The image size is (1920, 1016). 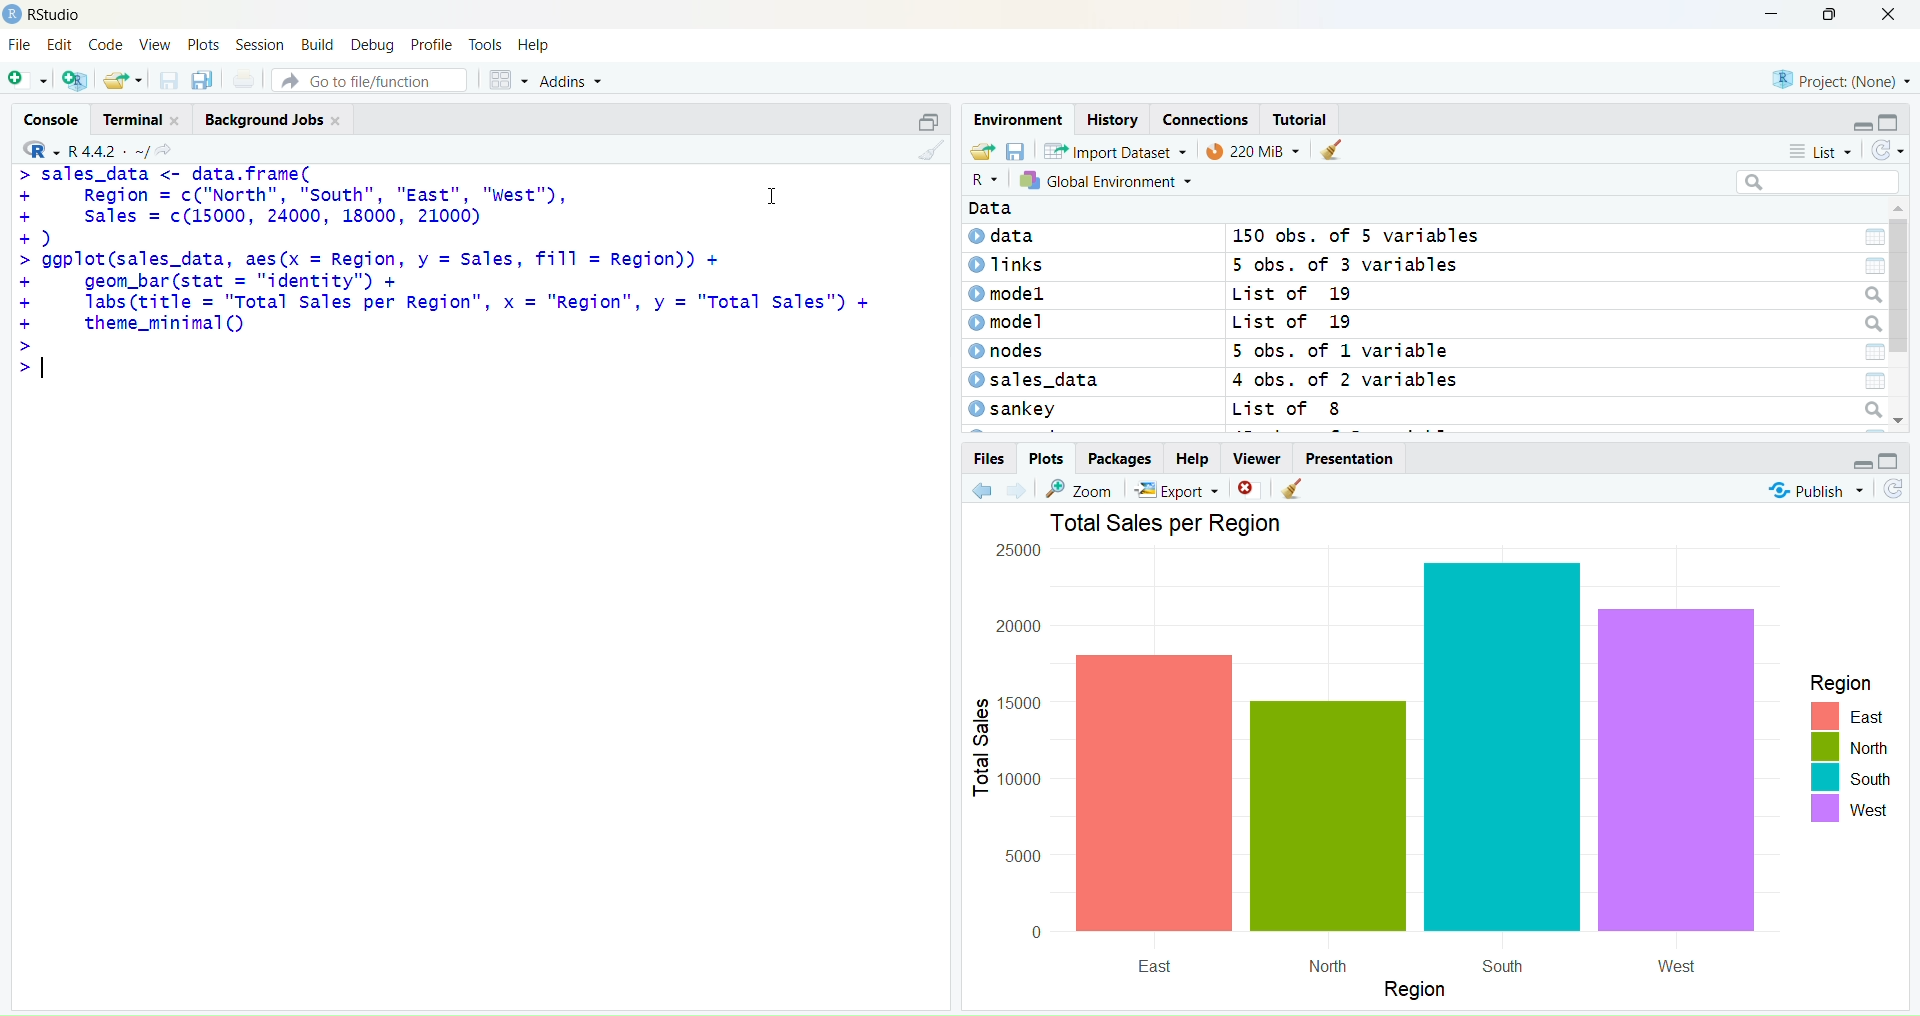 I want to click on Tutorial, so click(x=1310, y=120).